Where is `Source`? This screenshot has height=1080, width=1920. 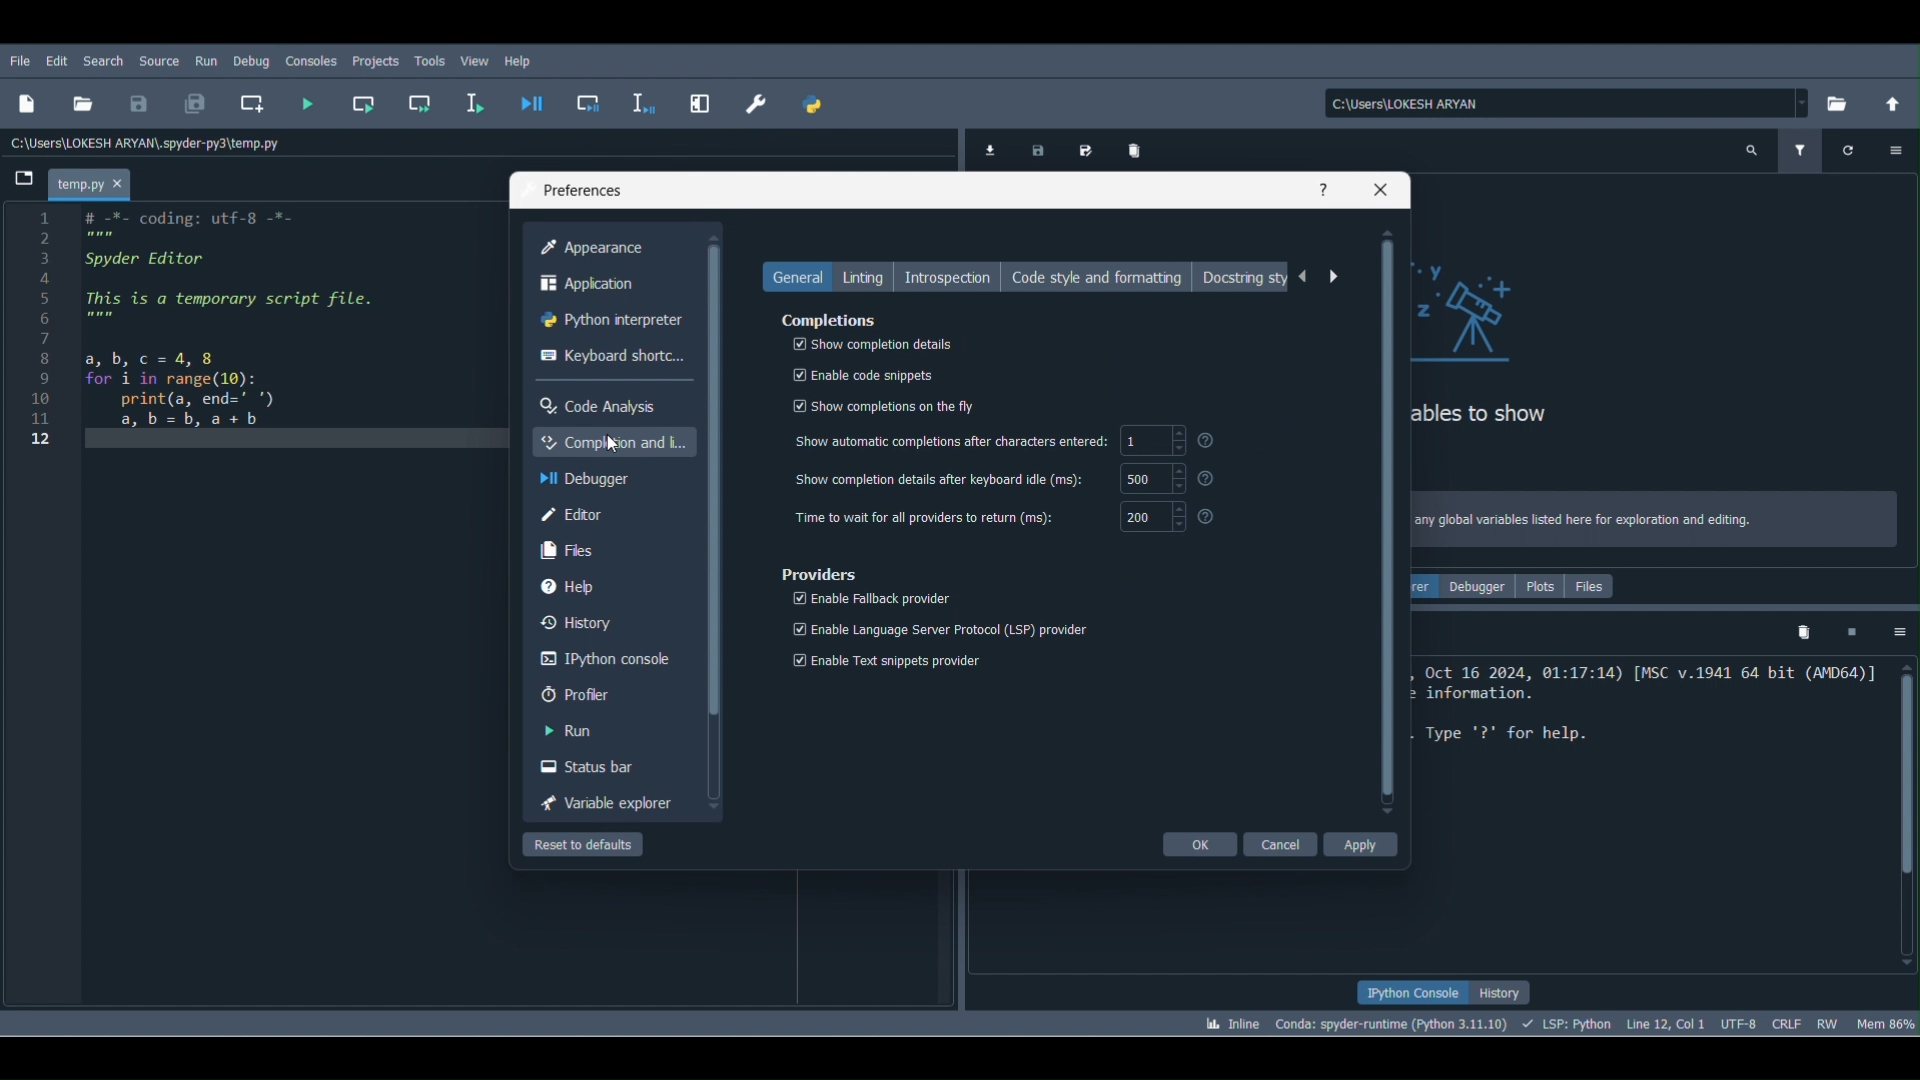
Source is located at coordinates (160, 60).